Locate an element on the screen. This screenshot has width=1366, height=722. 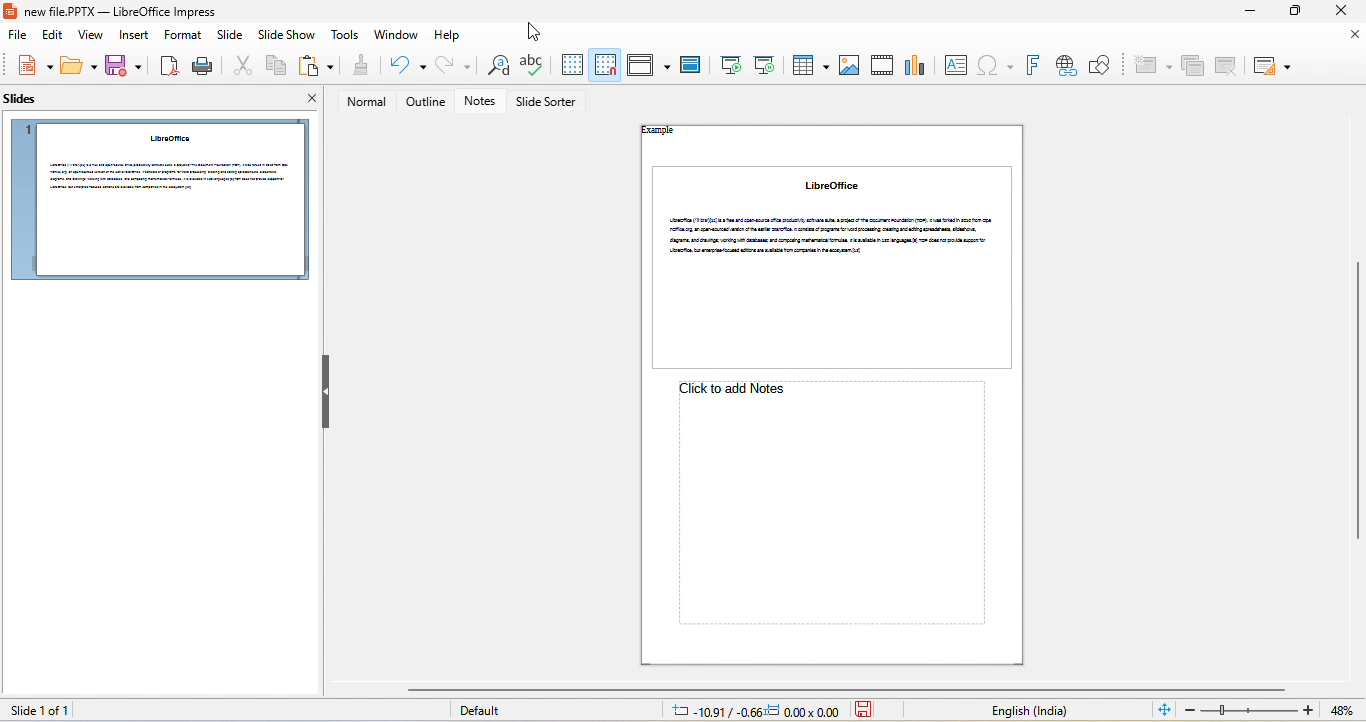
slide is located at coordinates (229, 38).